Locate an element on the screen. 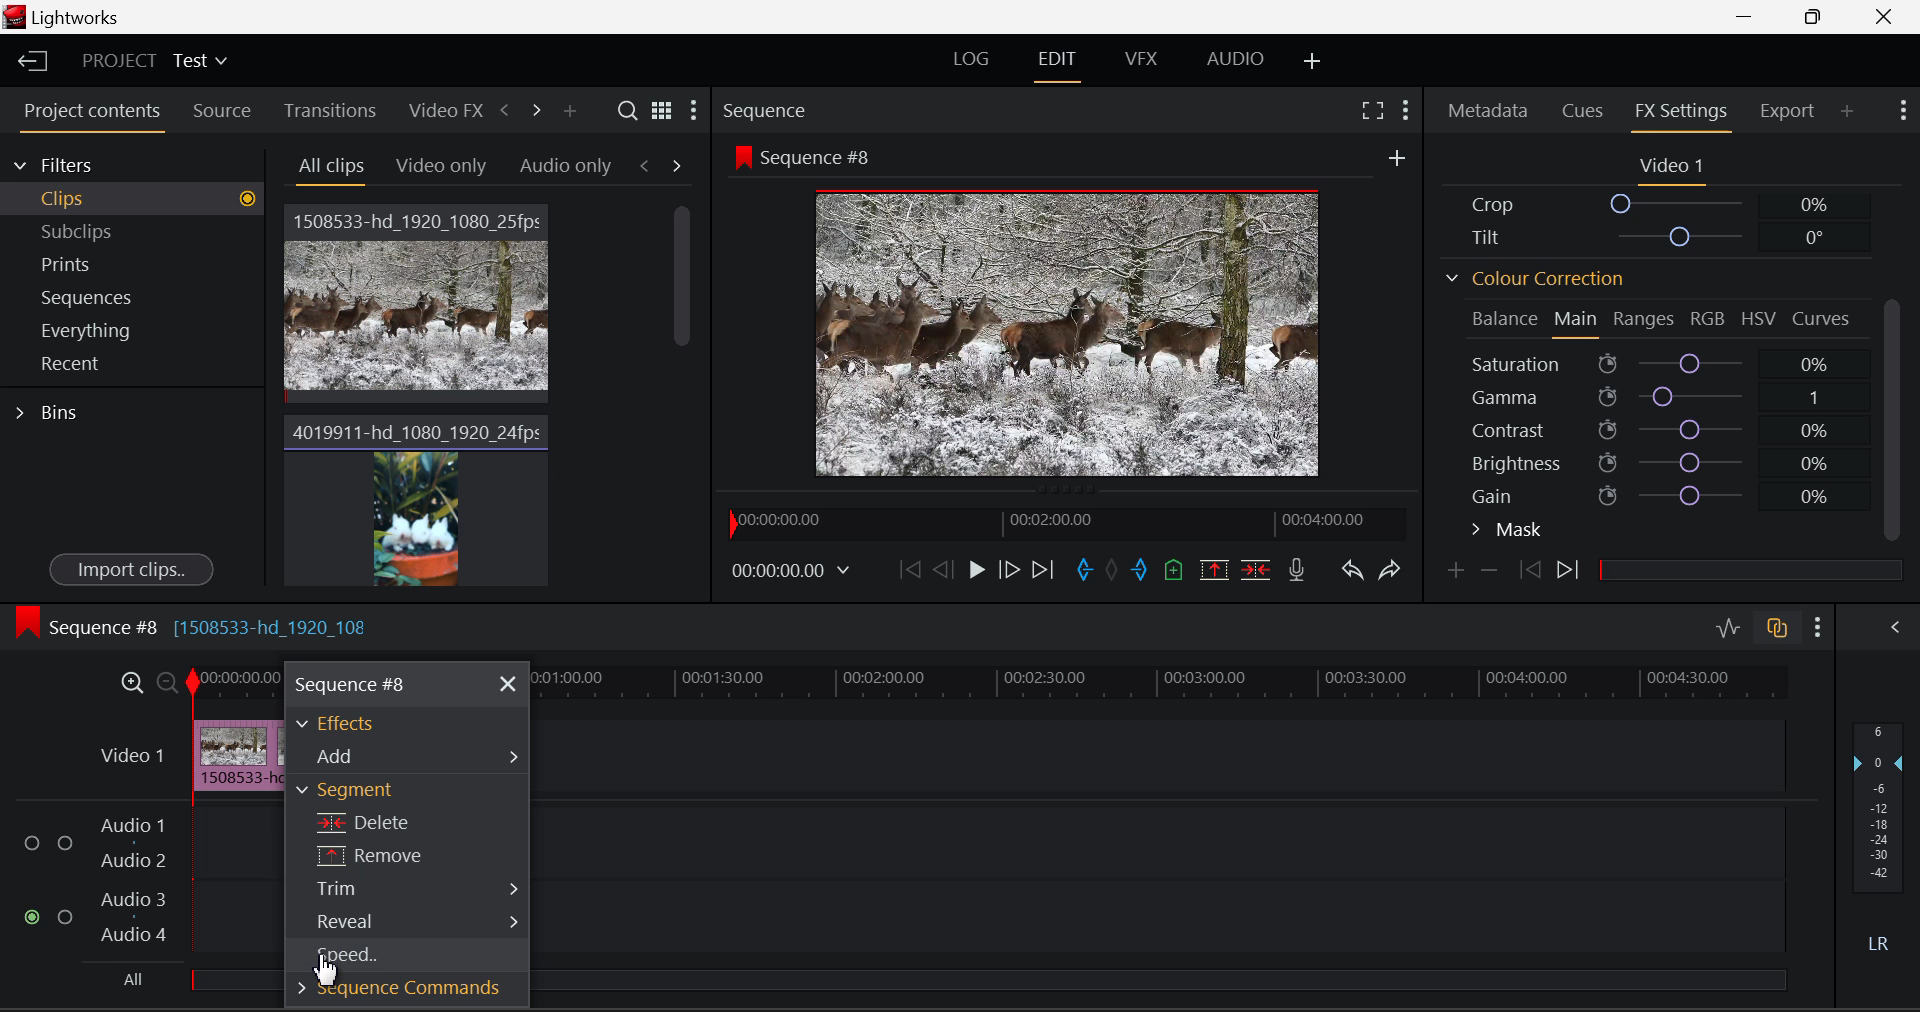 This screenshot has width=1920, height=1012. Cursor on Speed is located at coordinates (404, 959).